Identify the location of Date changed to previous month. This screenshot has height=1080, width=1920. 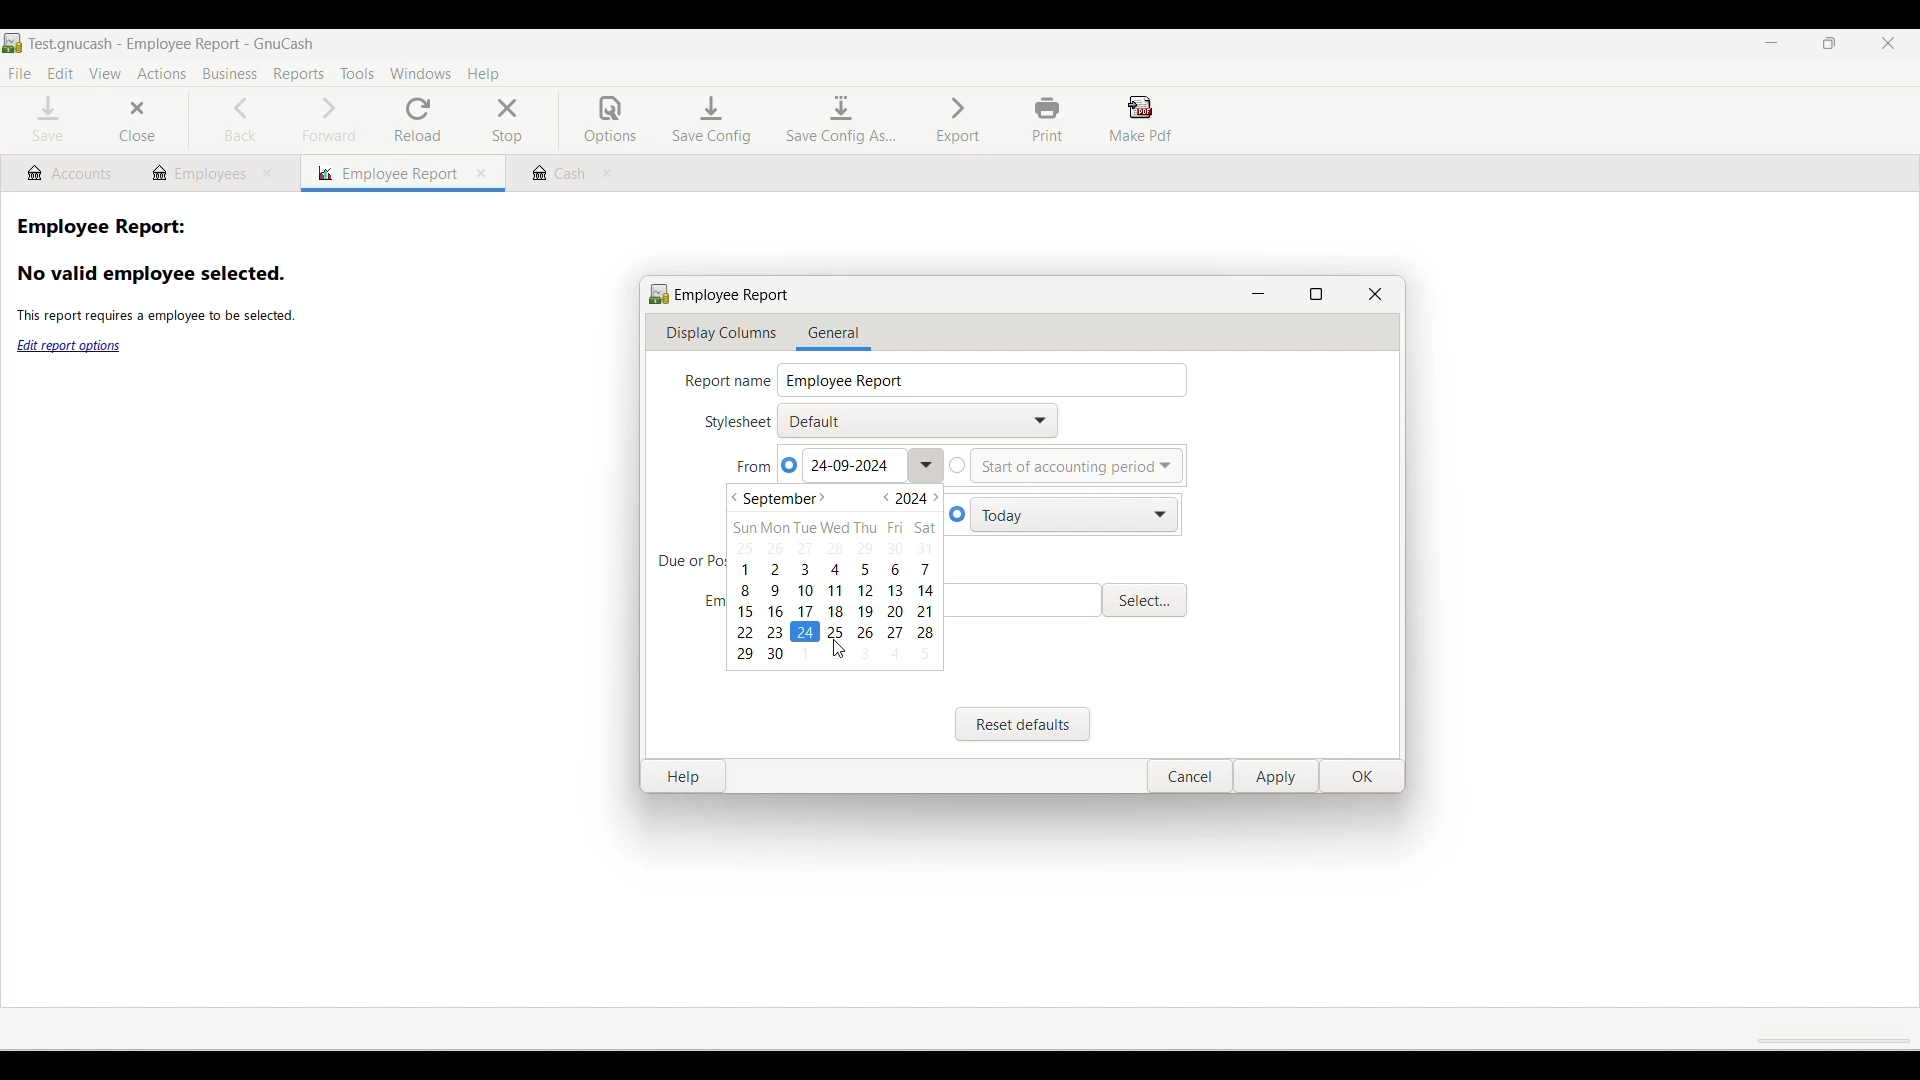
(850, 466).